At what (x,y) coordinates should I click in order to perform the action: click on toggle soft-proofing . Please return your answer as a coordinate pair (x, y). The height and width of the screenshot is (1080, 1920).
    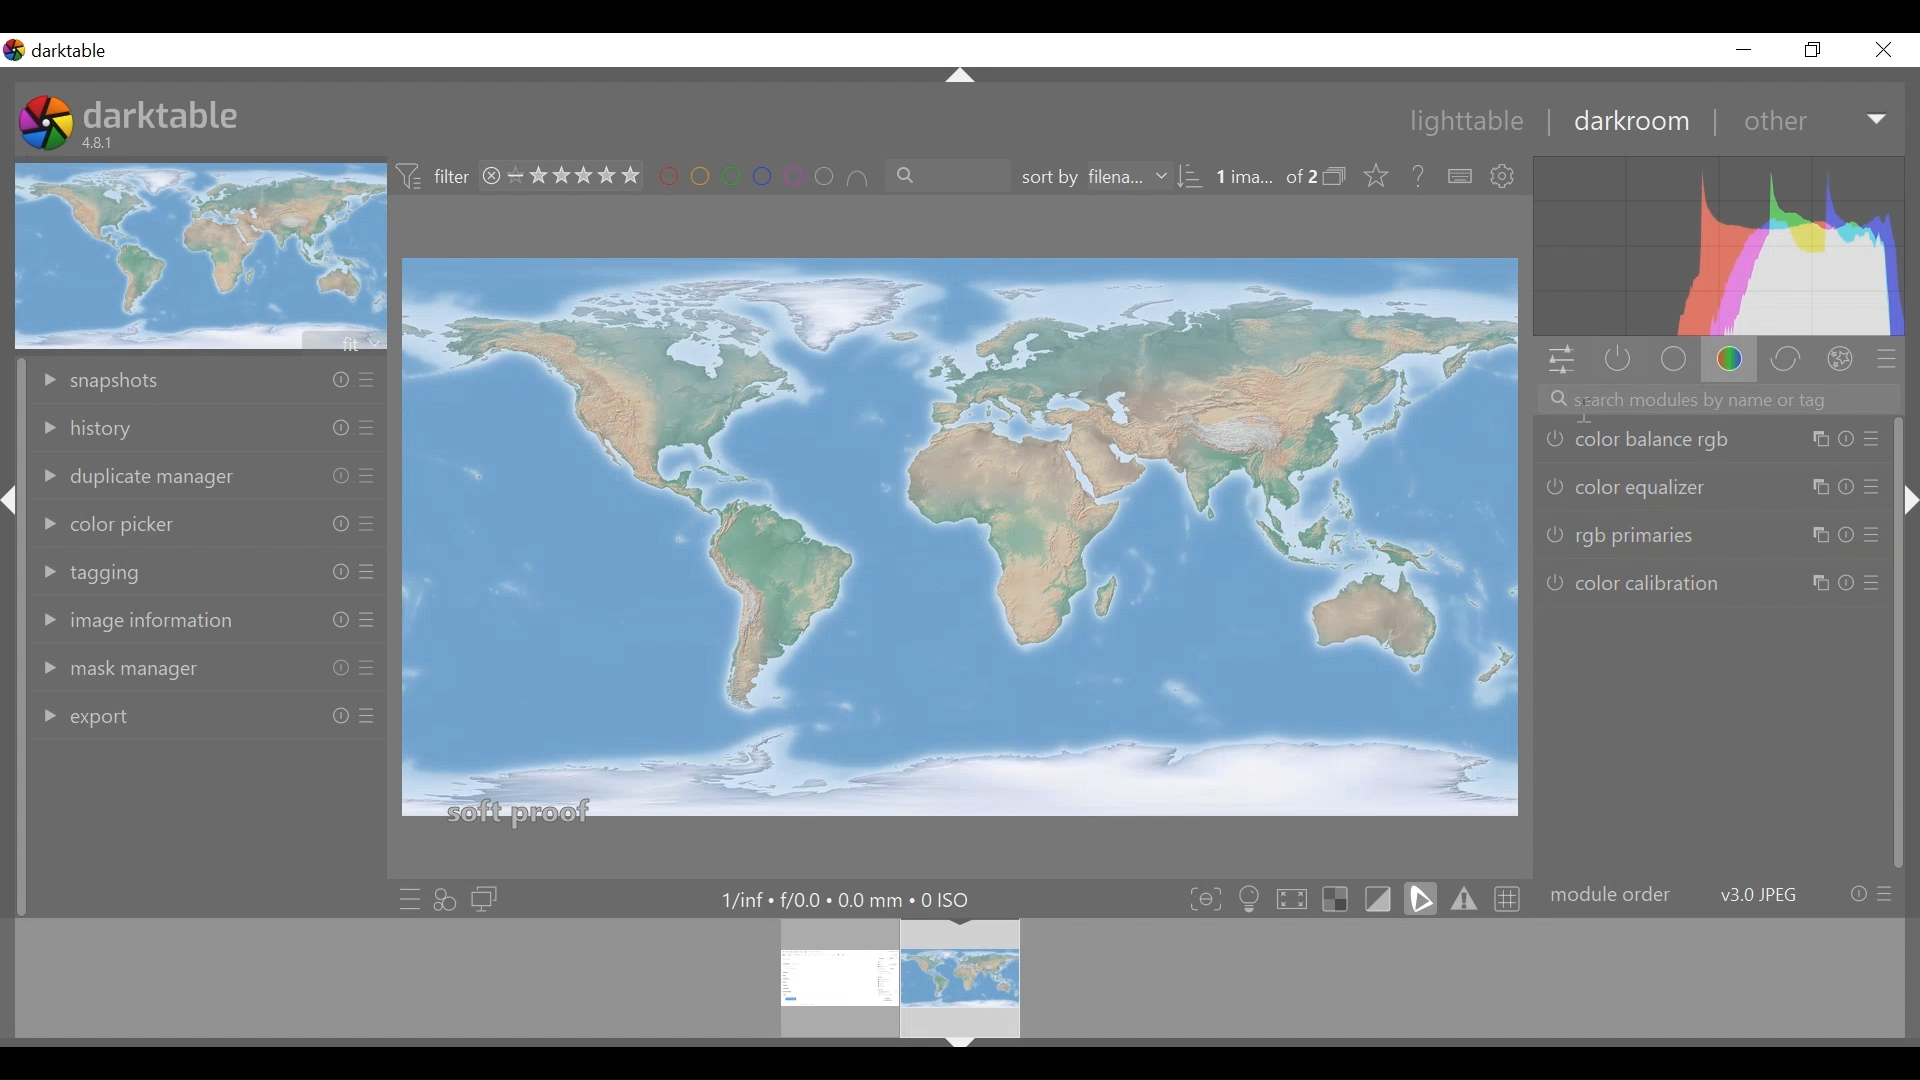
    Looking at the image, I should click on (1421, 898).